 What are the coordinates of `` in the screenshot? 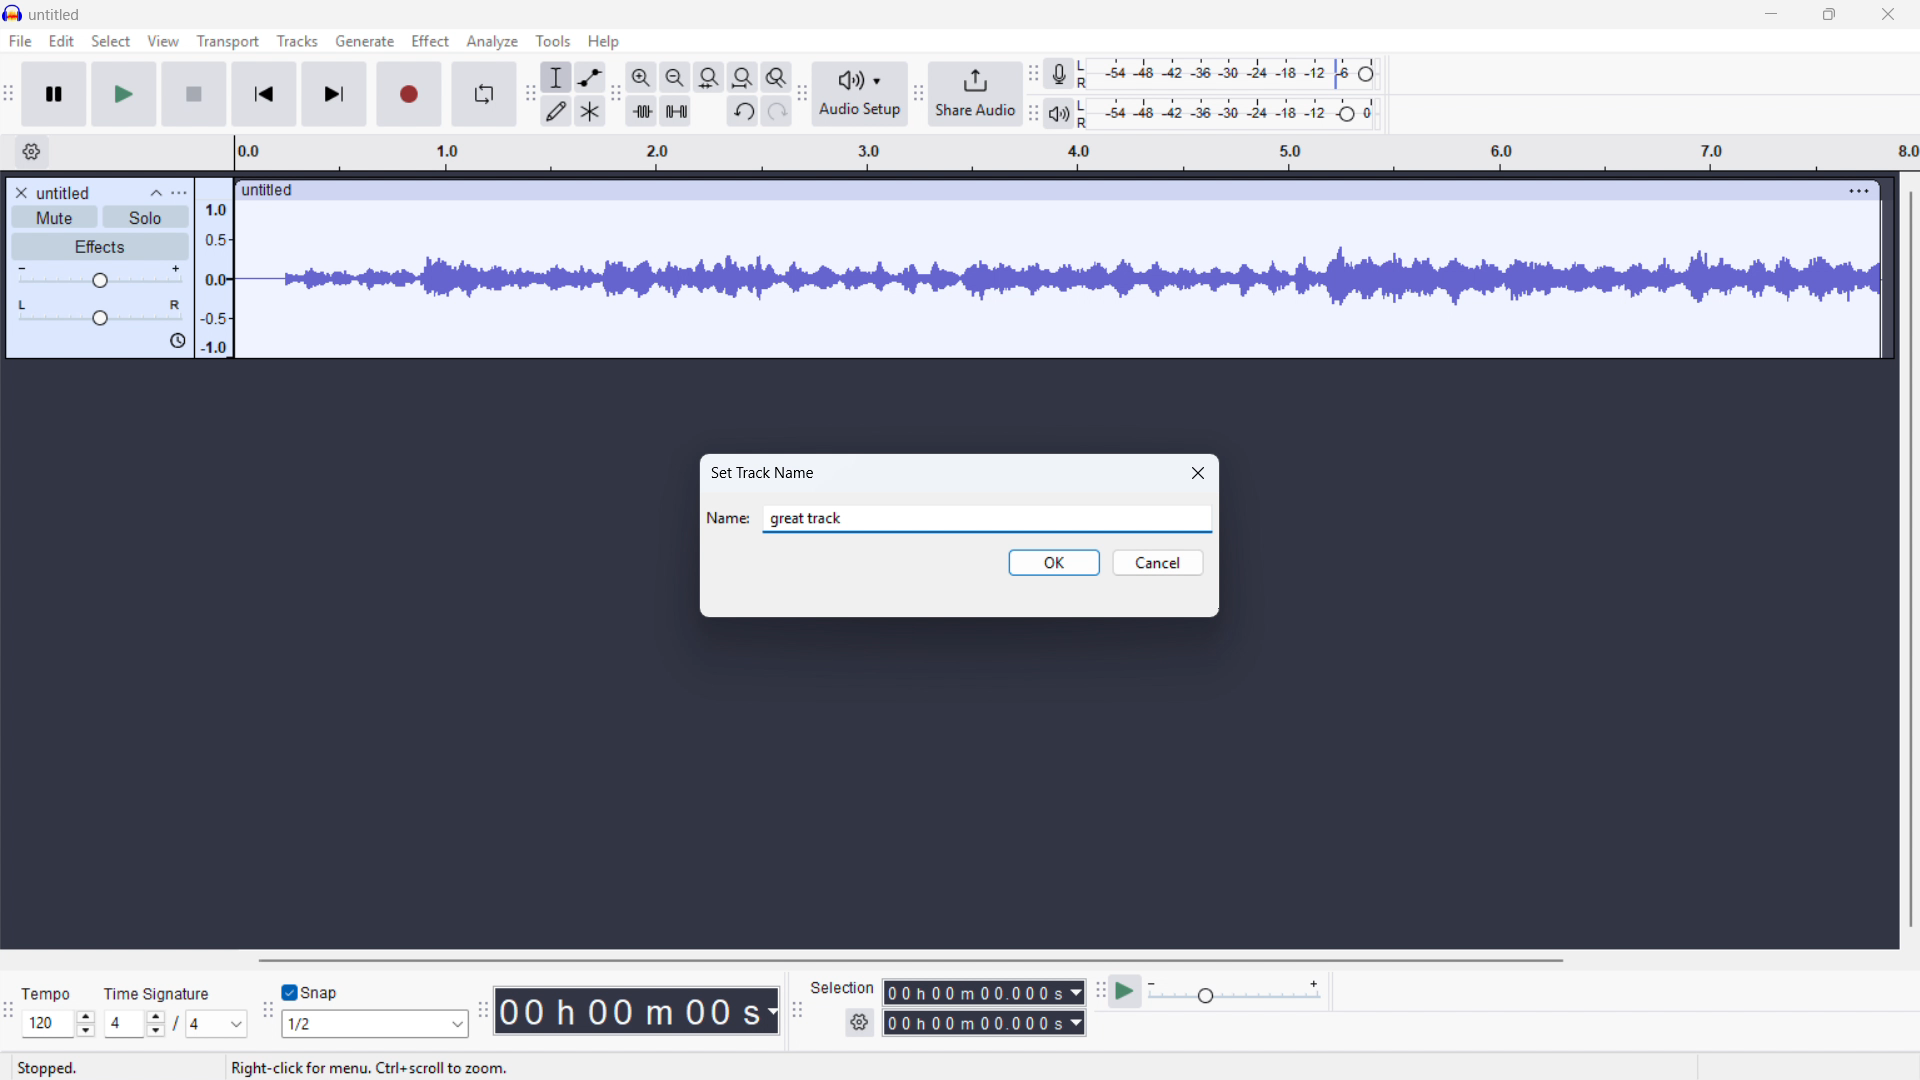 It's located at (742, 78).